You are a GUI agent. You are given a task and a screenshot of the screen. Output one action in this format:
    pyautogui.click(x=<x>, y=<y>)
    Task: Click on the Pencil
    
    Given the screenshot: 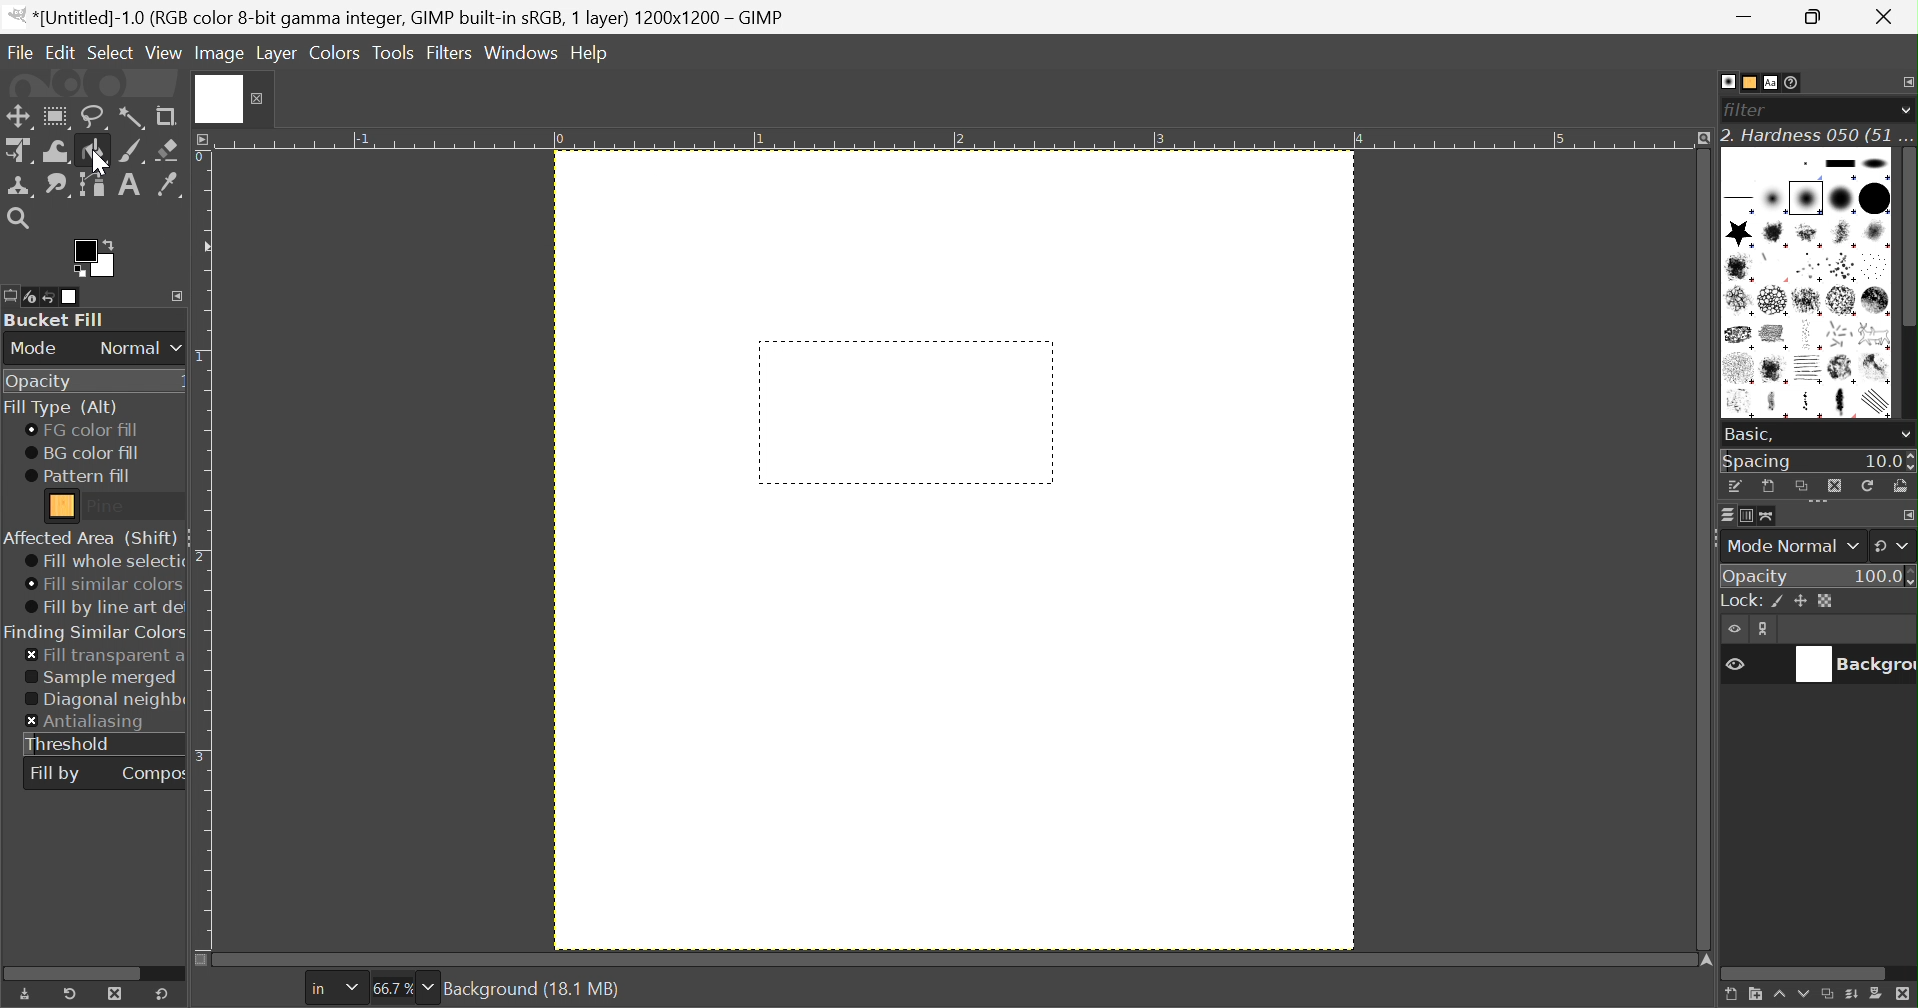 What is the action you would take?
    pyautogui.click(x=1776, y=405)
    